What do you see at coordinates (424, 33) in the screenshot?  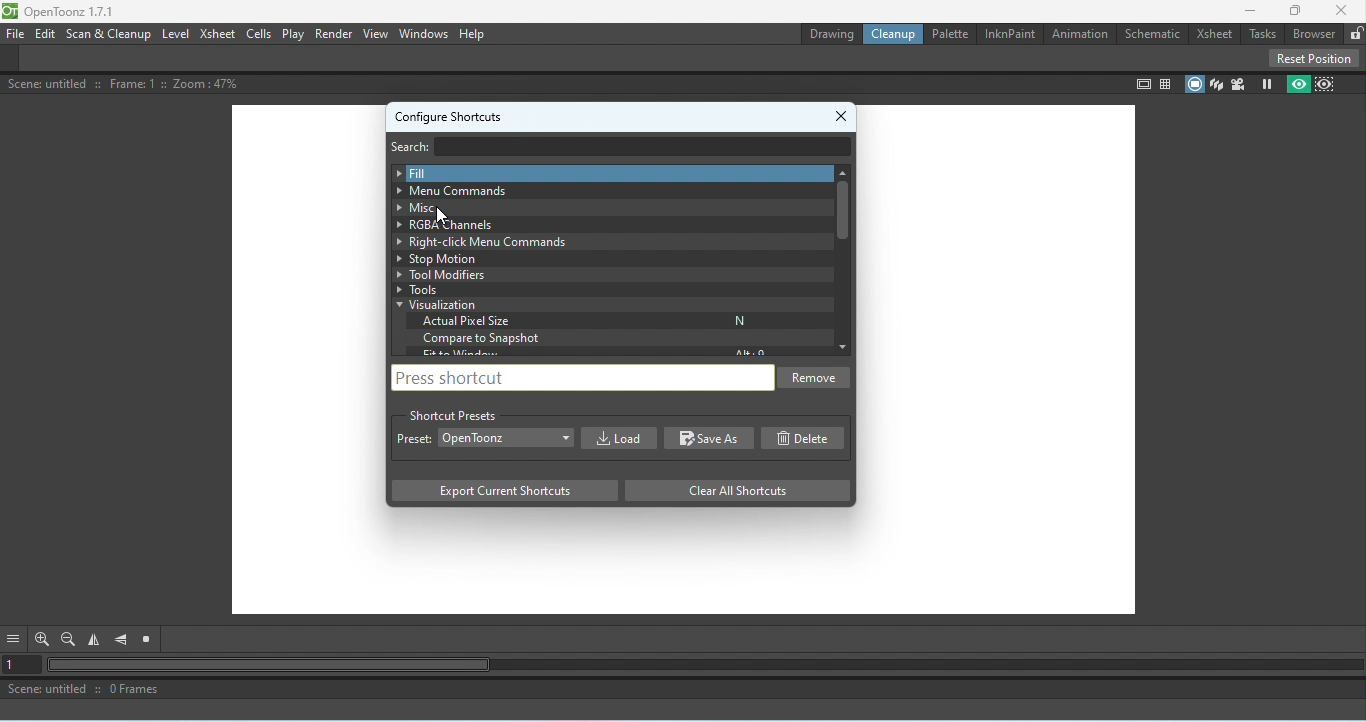 I see `Windows` at bounding box center [424, 33].